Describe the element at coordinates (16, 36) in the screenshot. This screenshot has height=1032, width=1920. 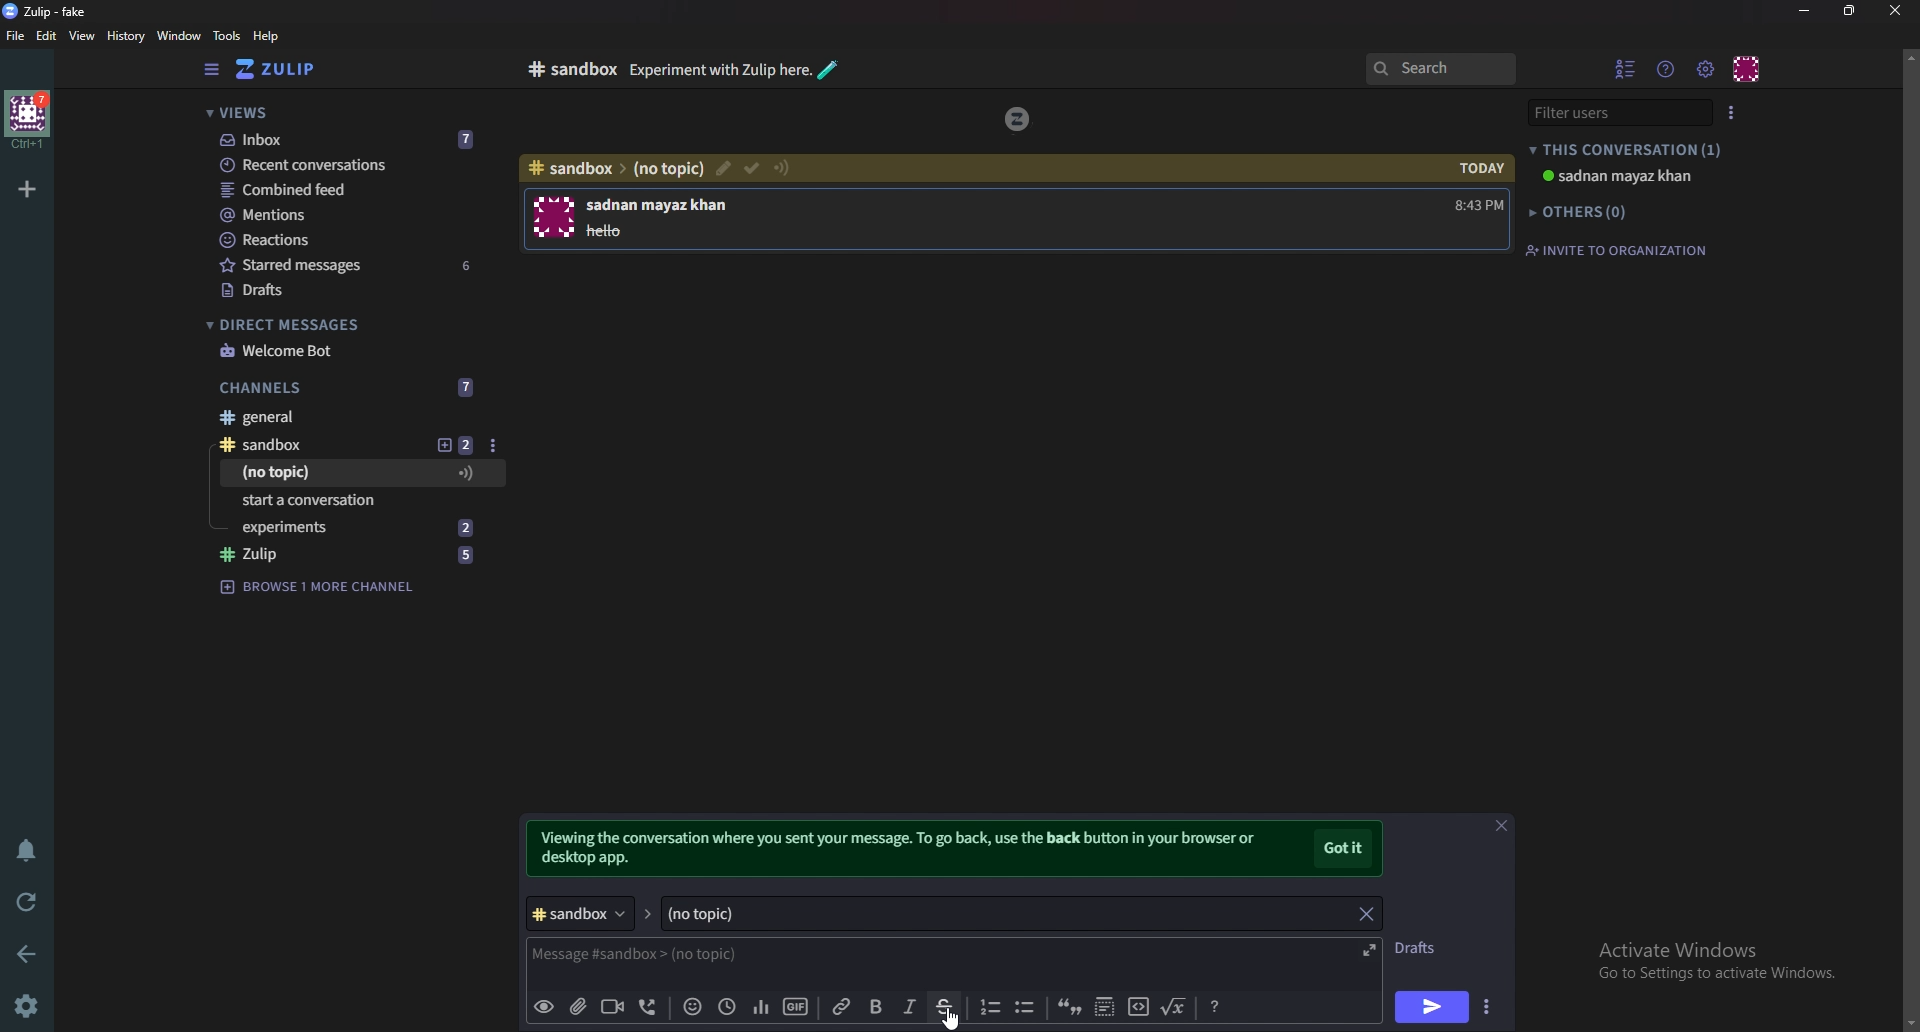
I see `File` at that location.